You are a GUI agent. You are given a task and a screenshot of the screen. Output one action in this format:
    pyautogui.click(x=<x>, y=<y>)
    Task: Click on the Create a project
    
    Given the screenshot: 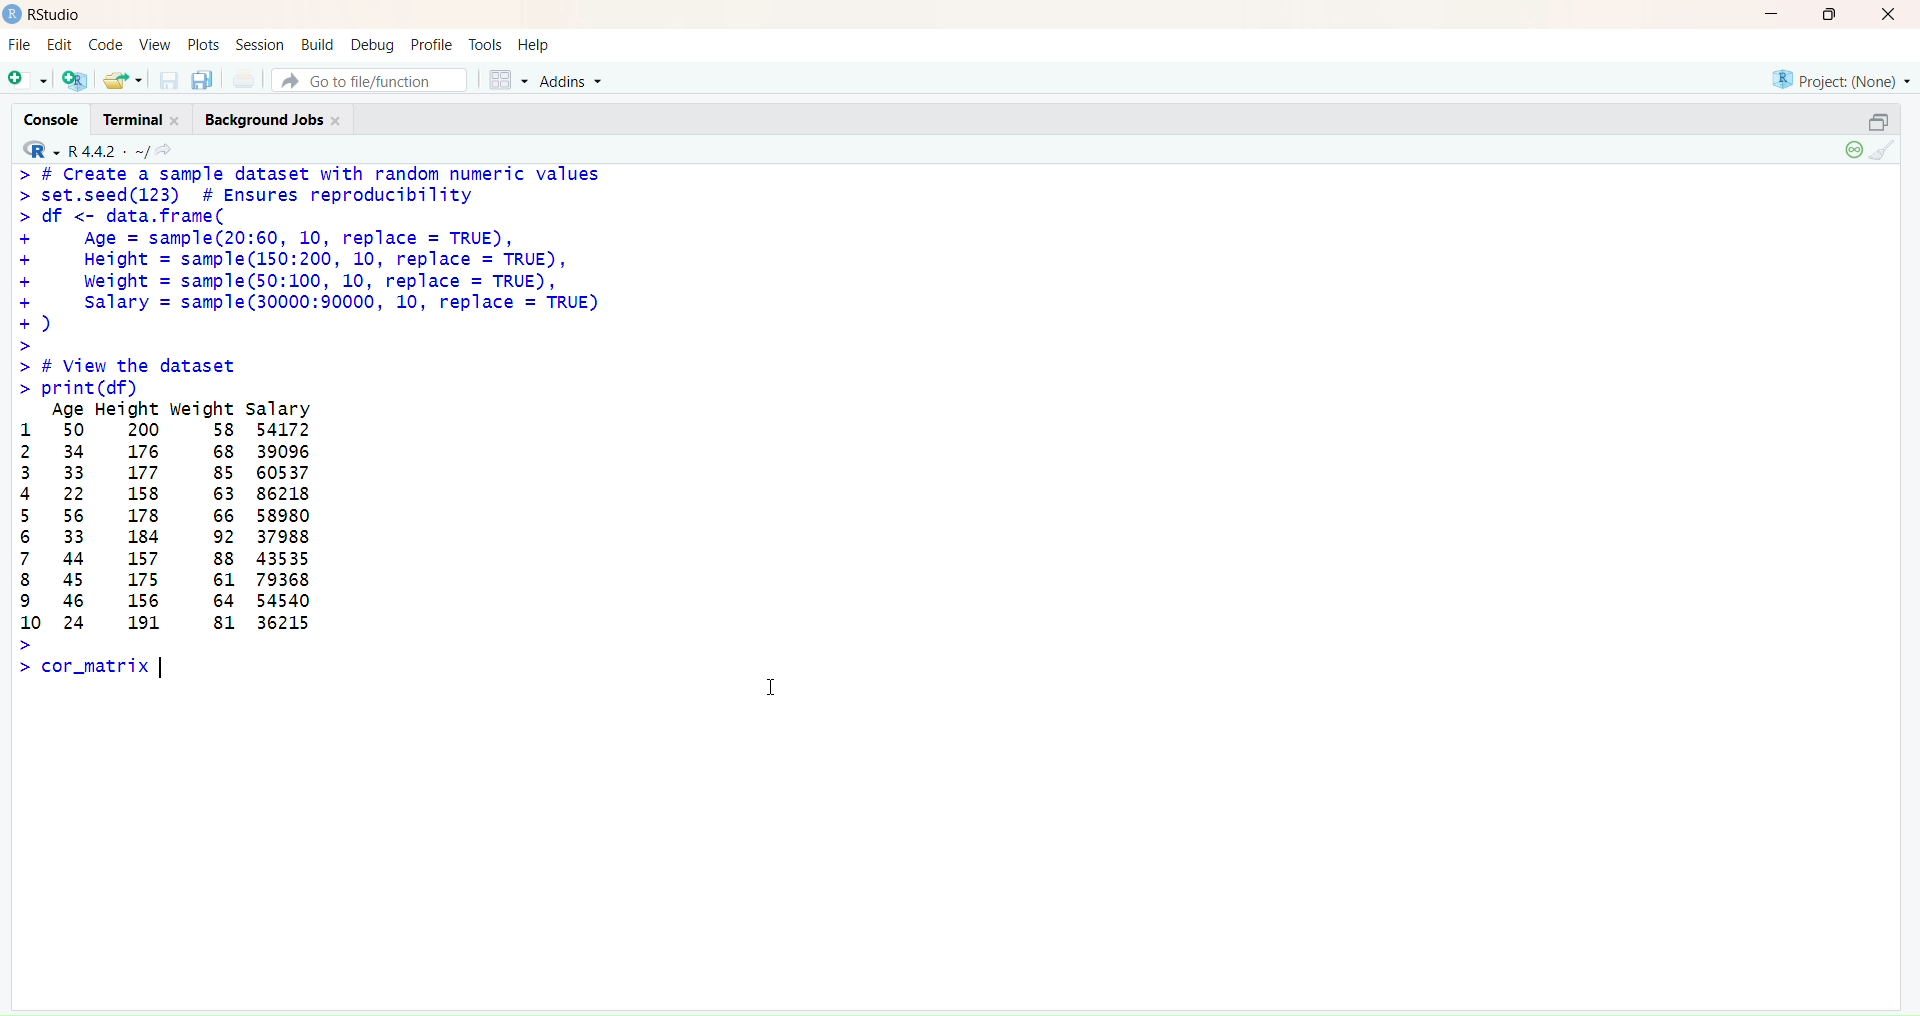 What is the action you would take?
    pyautogui.click(x=72, y=78)
    